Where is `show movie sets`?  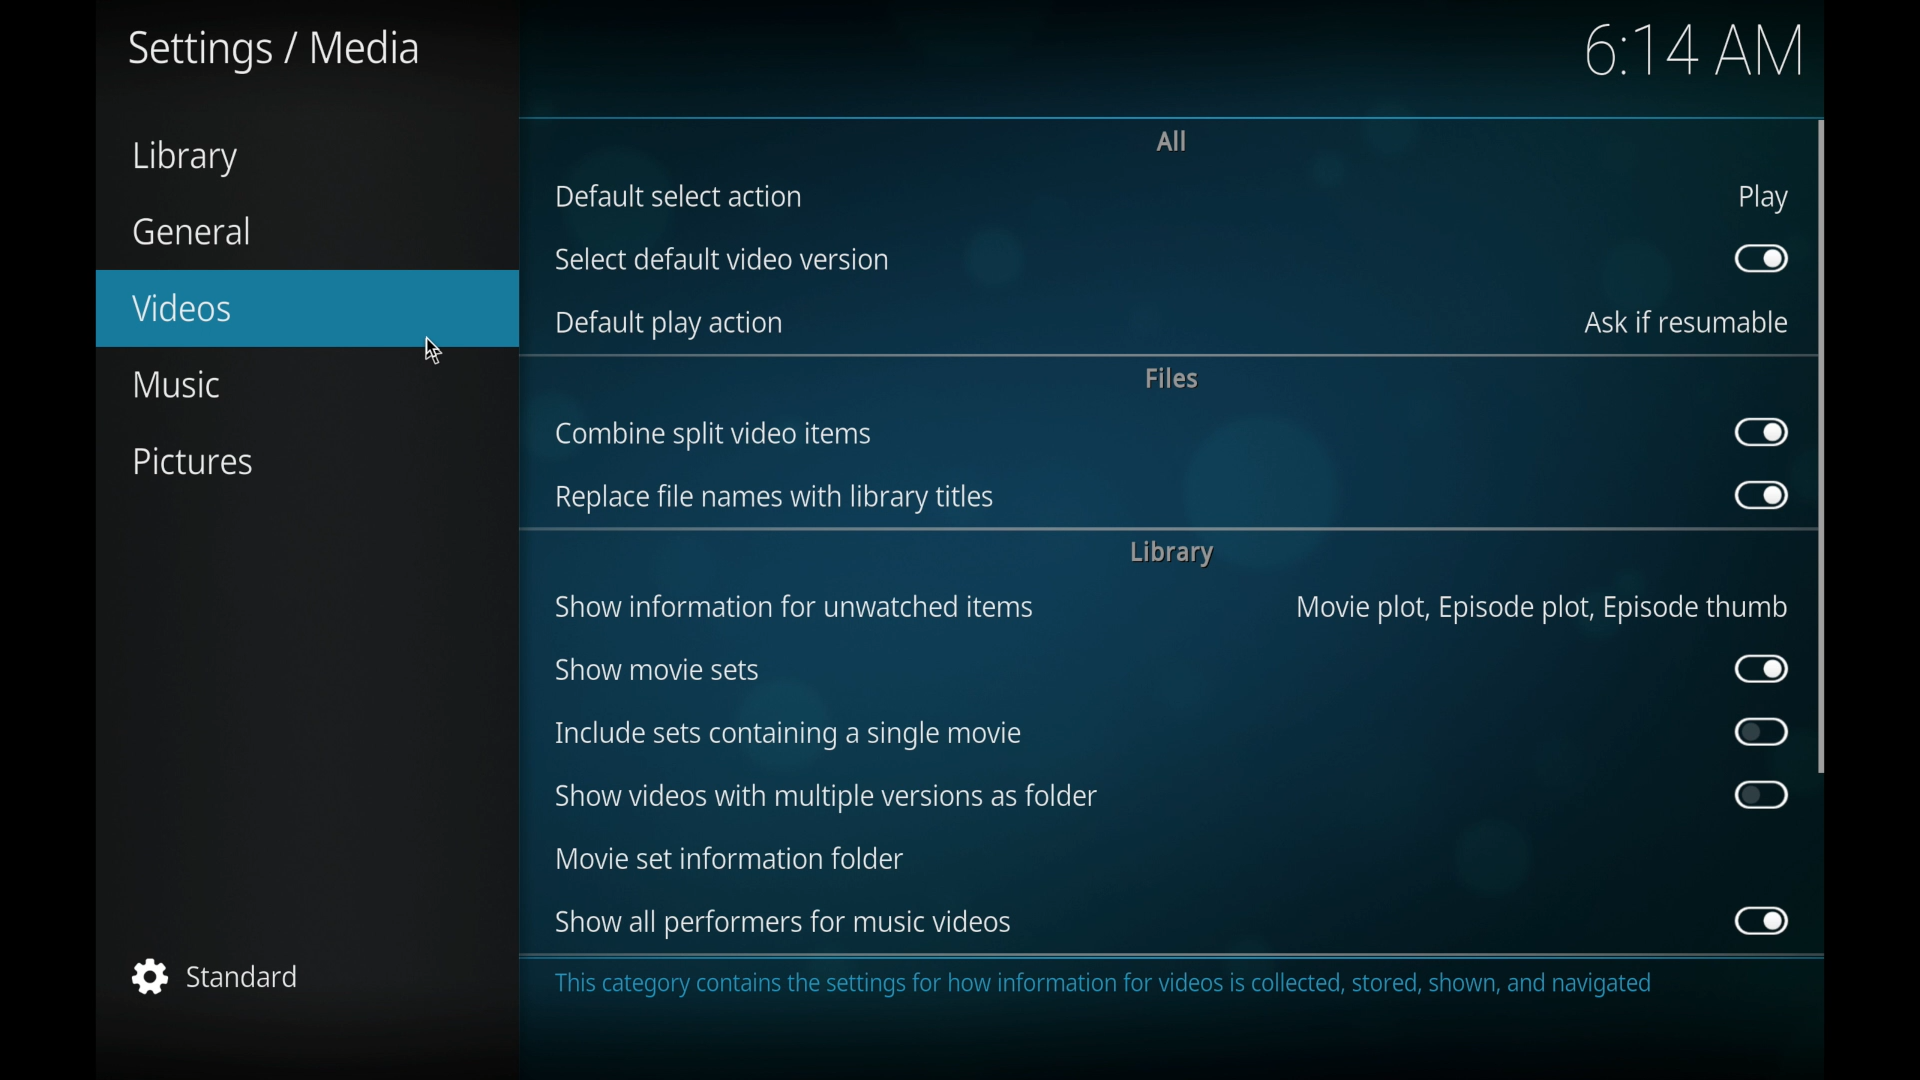
show movie sets is located at coordinates (658, 671).